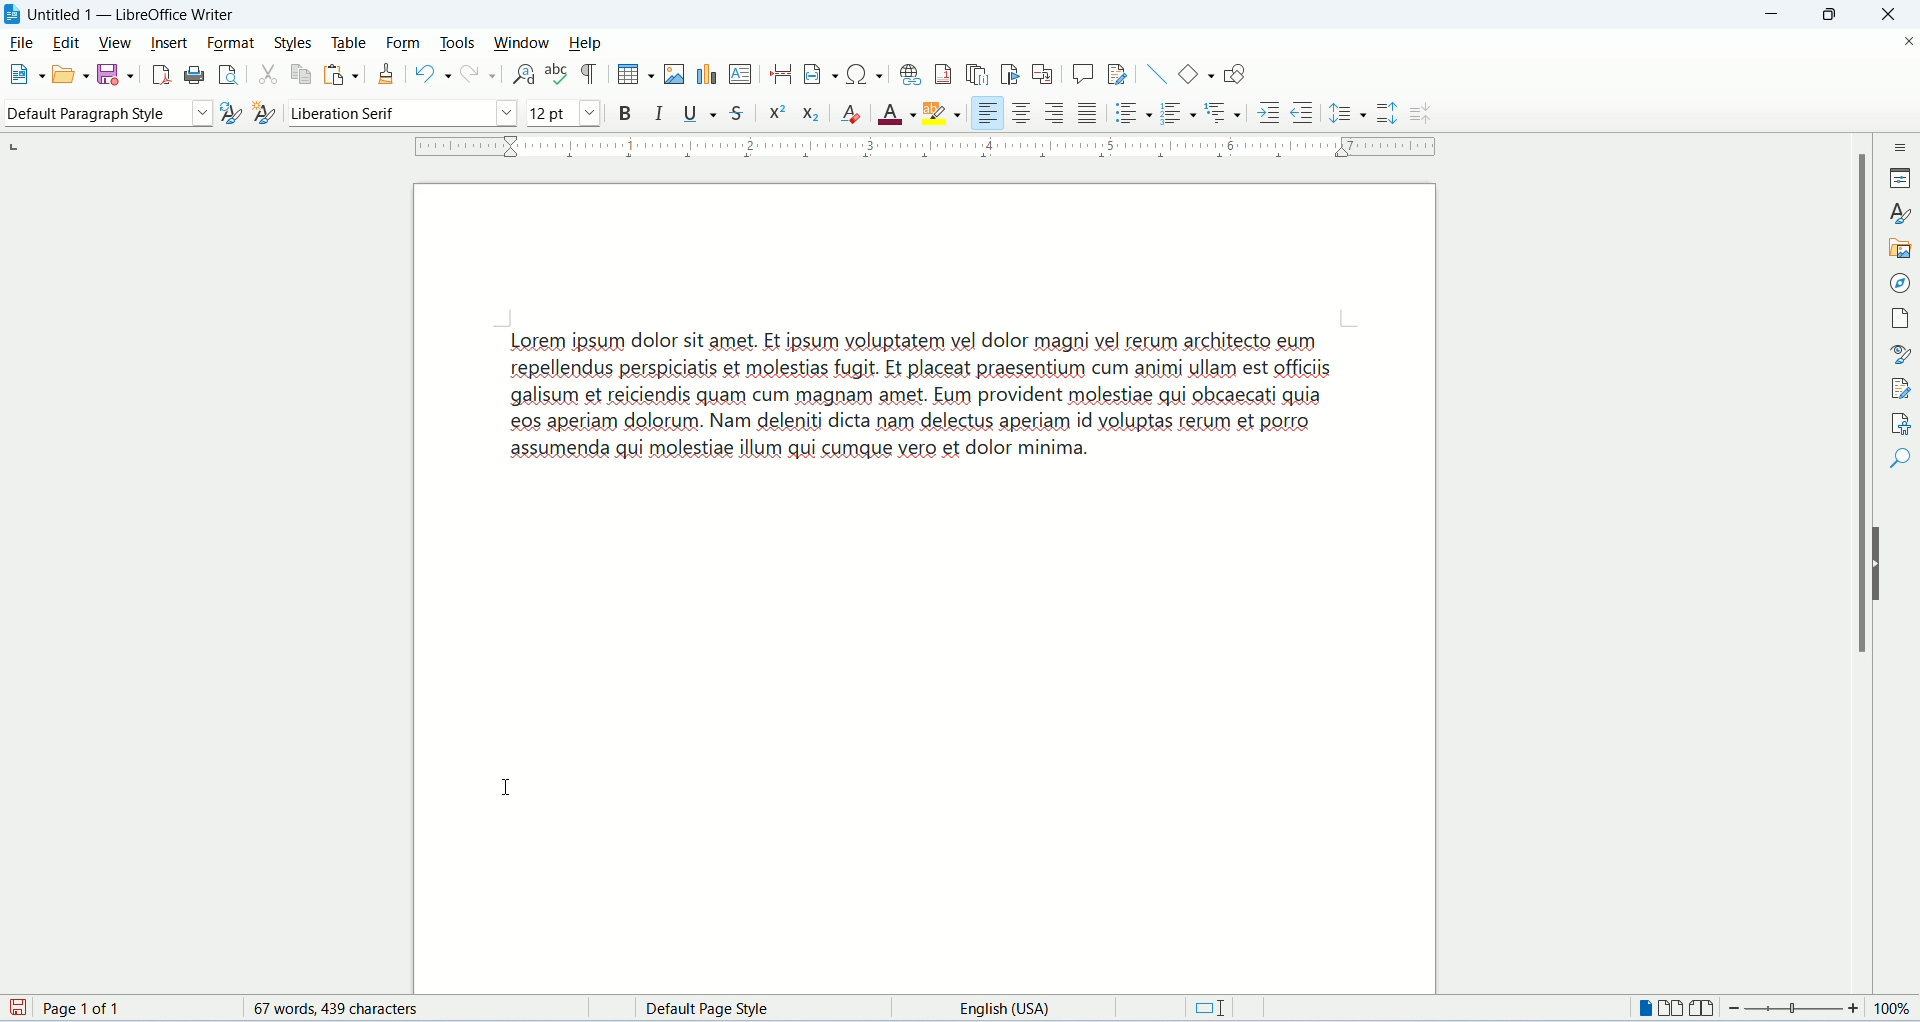 Image resolution: width=1920 pixels, height=1022 pixels. Describe the element at coordinates (741, 74) in the screenshot. I see `insert text box` at that location.